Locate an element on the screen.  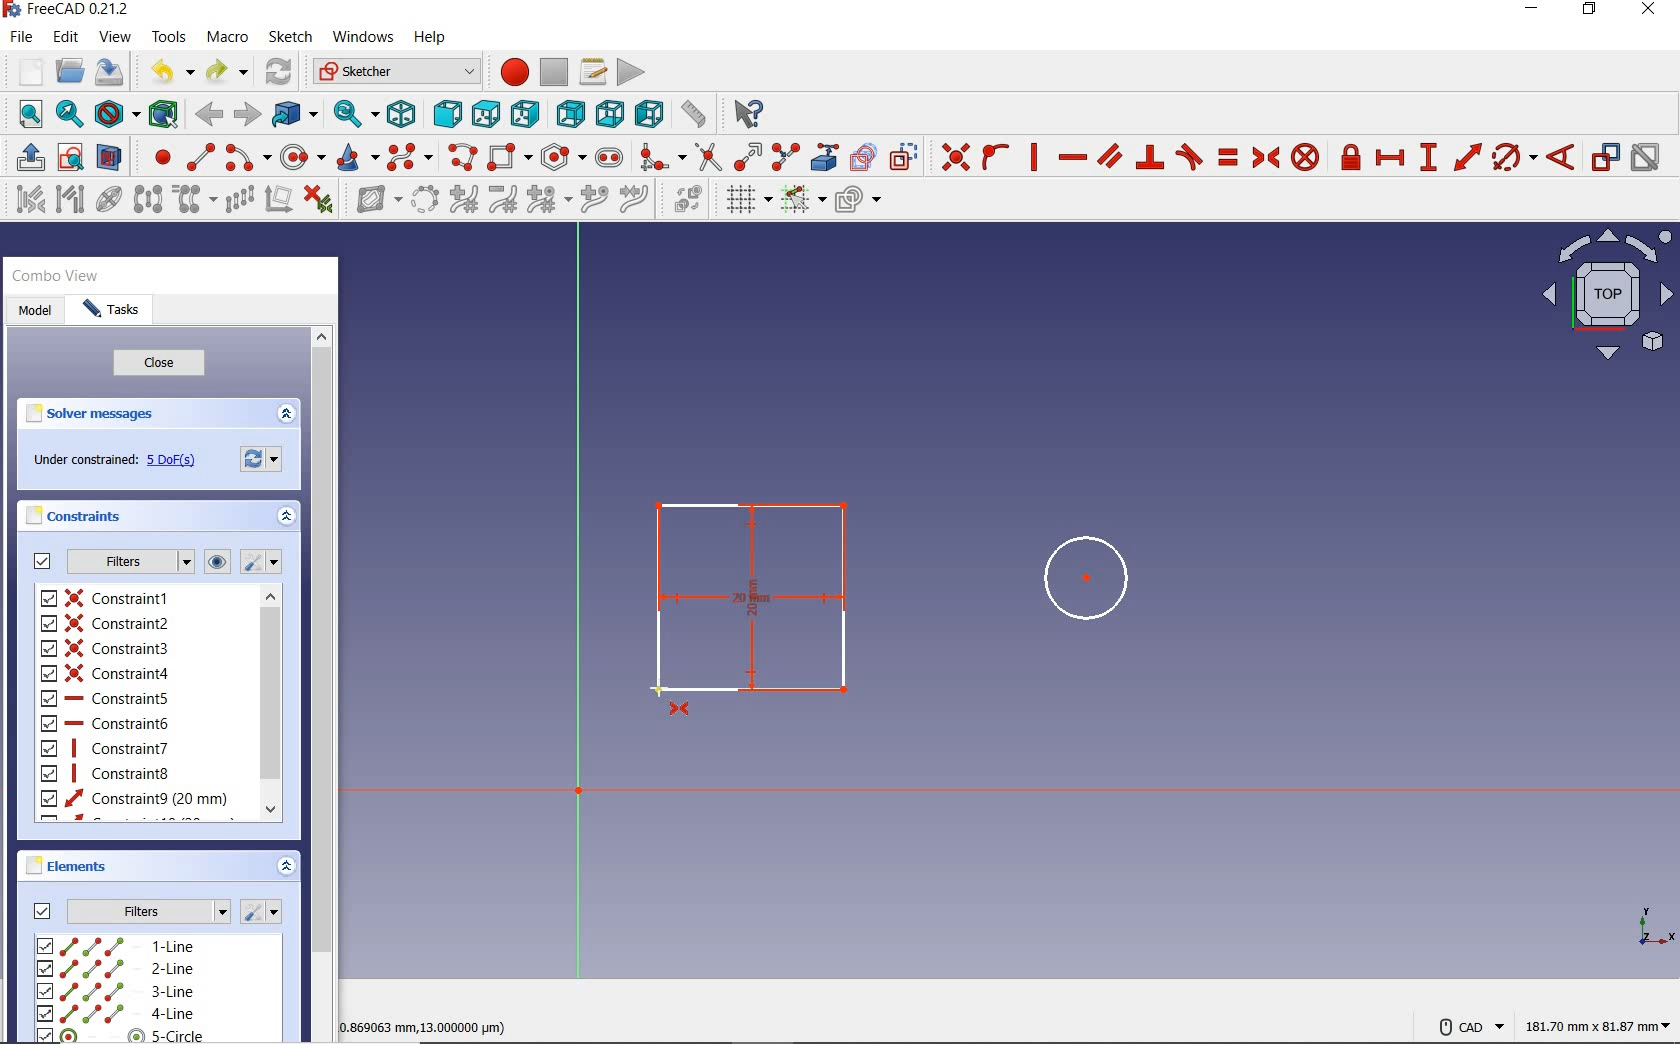
symmetry is located at coordinates (149, 202).